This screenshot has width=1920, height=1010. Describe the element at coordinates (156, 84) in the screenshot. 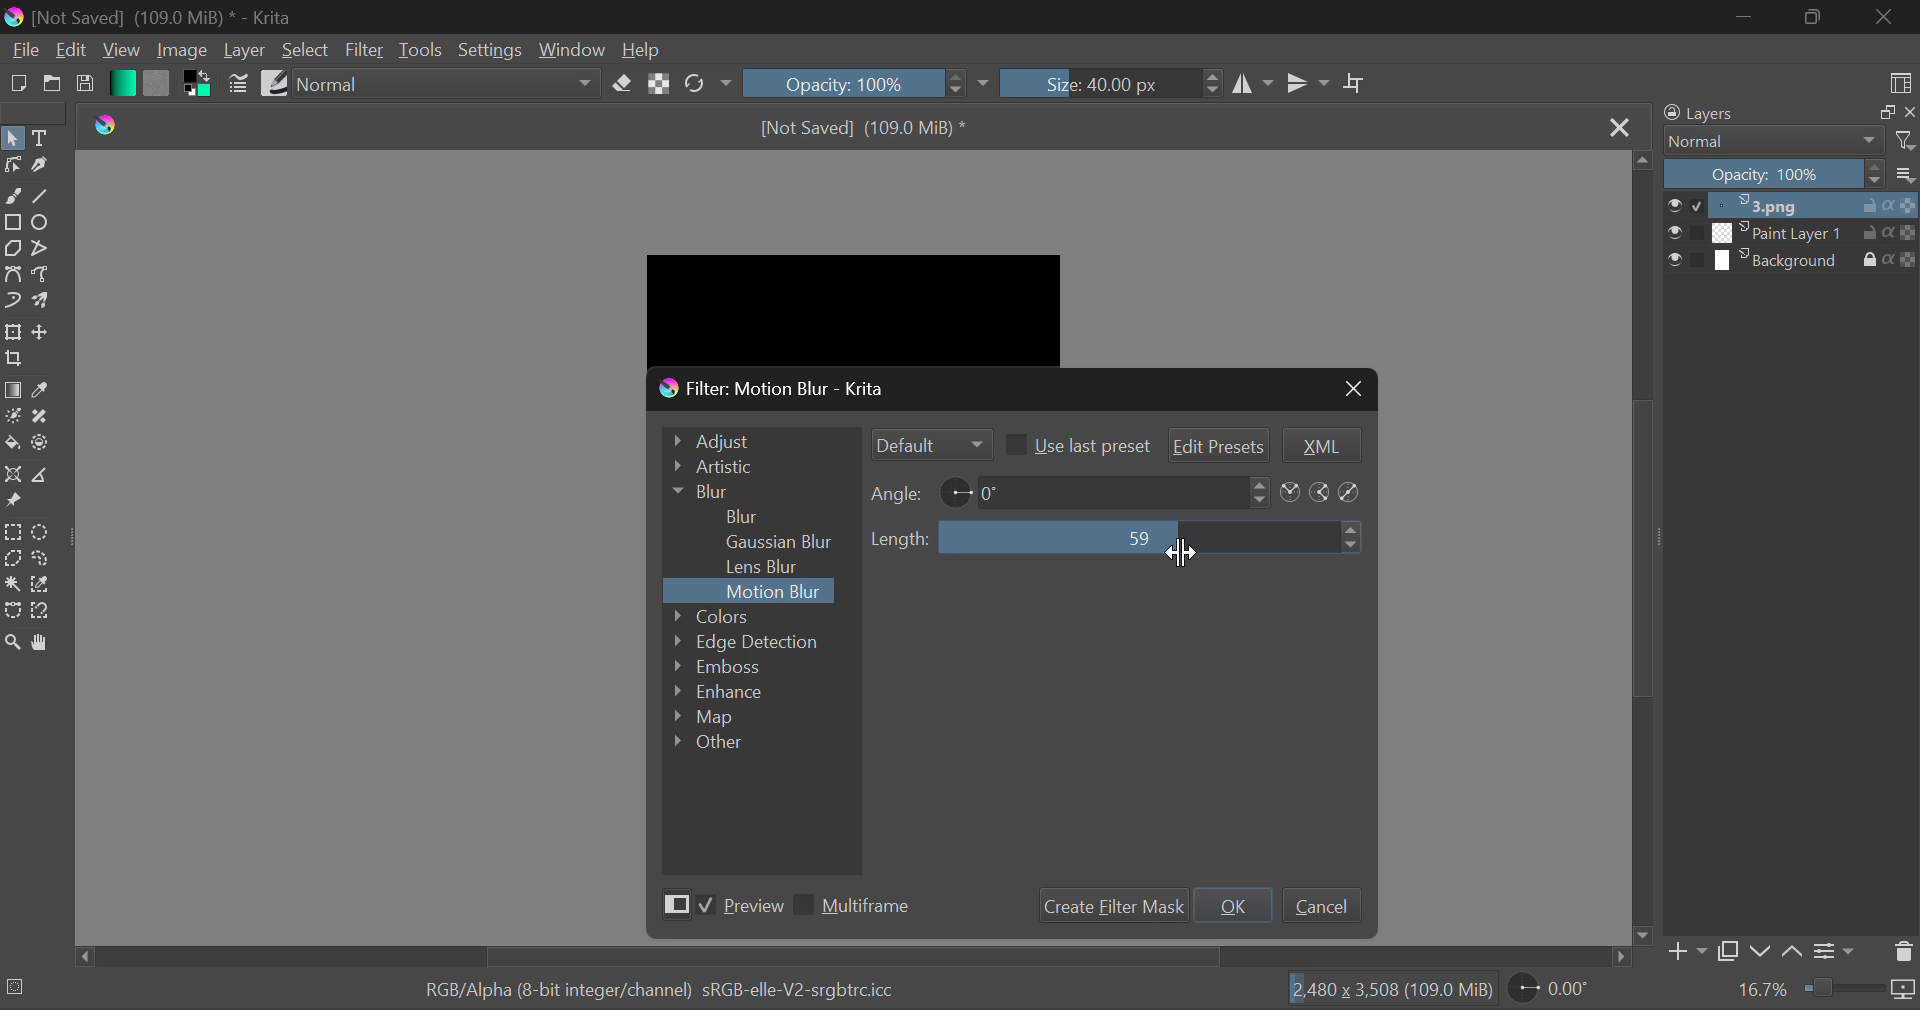

I see `Pattern` at that location.